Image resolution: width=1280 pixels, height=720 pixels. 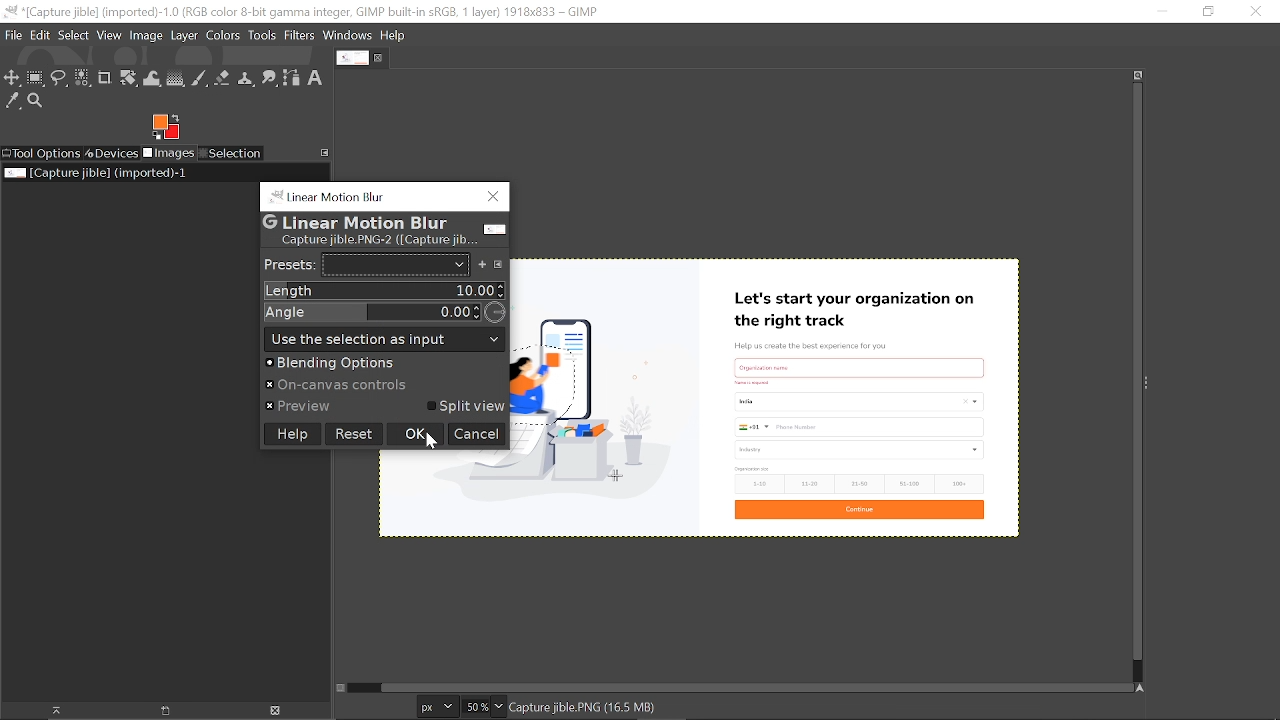 What do you see at coordinates (98, 173) in the screenshot?
I see `Current image` at bounding box center [98, 173].